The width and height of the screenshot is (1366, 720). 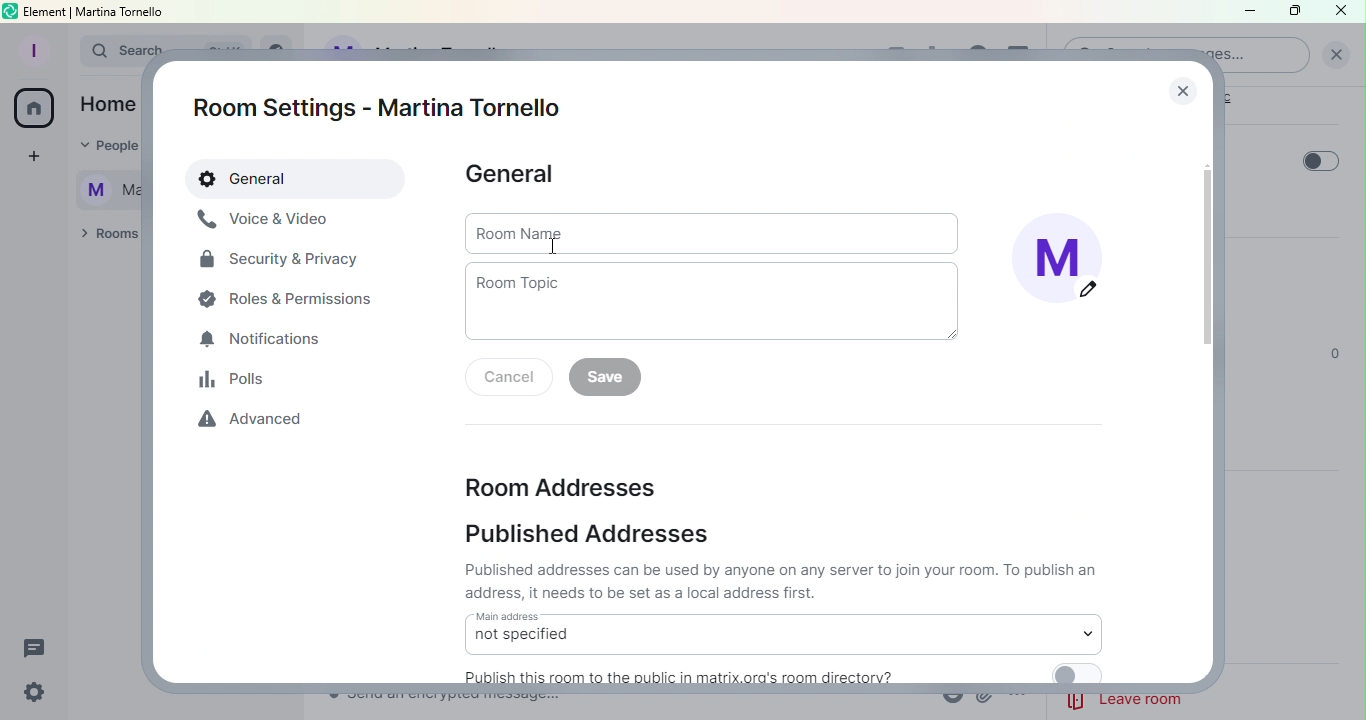 I want to click on Close, so click(x=1178, y=85).